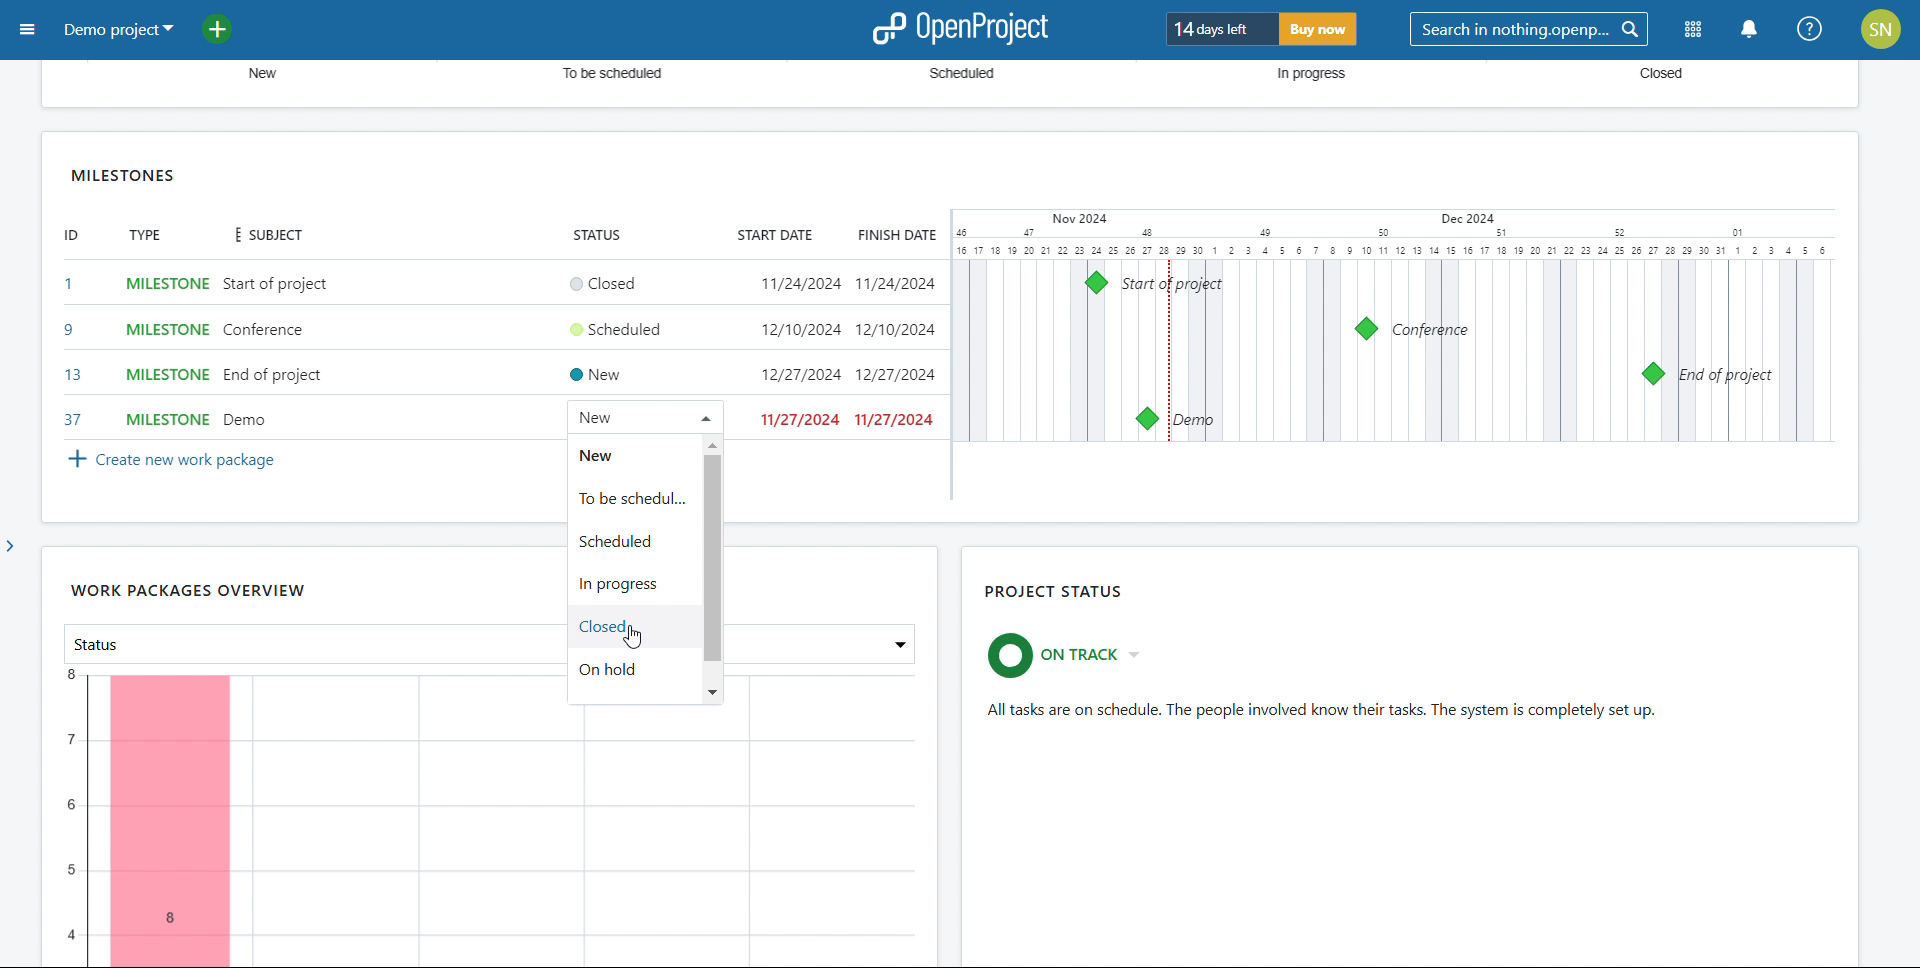 This screenshot has height=968, width=1920. What do you see at coordinates (29, 29) in the screenshot?
I see `open sidebar menu` at bounding box center [29, 29].